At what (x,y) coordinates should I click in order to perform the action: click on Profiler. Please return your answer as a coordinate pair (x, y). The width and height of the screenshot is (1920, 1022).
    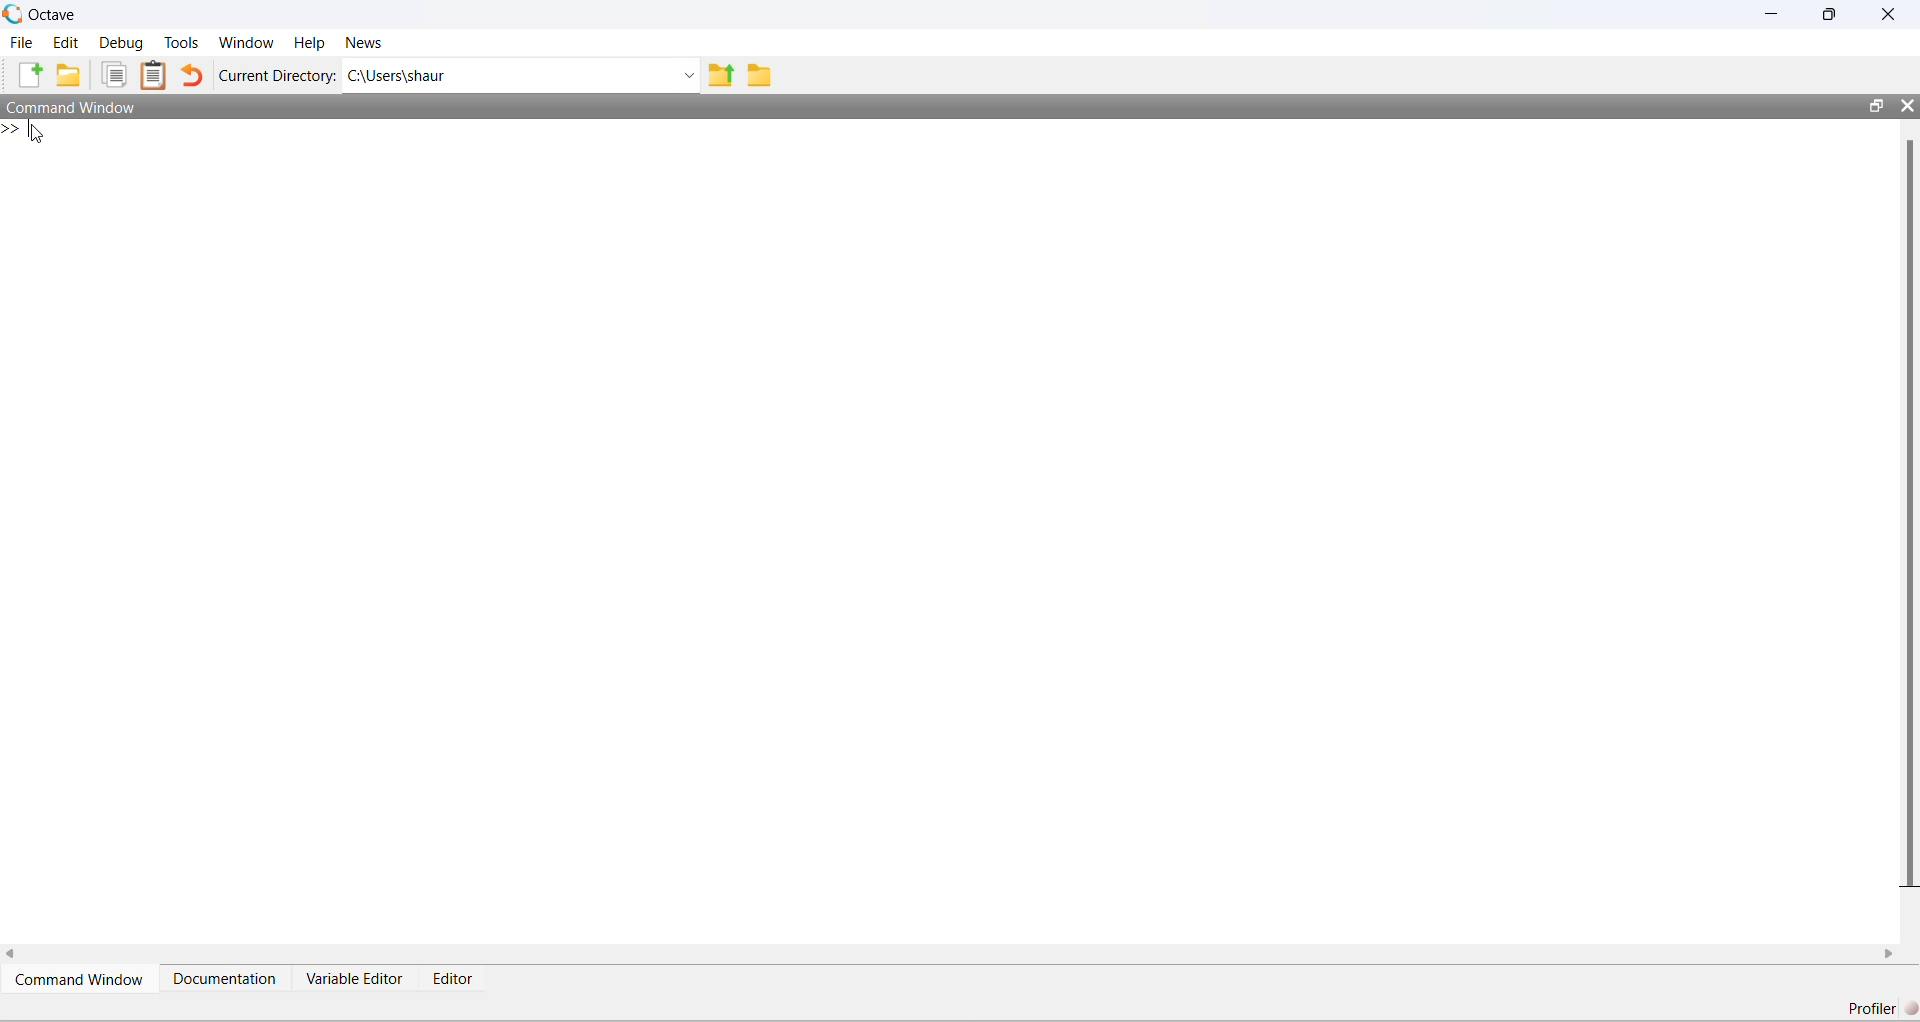
    Looking at the image, I should click on (1872, 1009).